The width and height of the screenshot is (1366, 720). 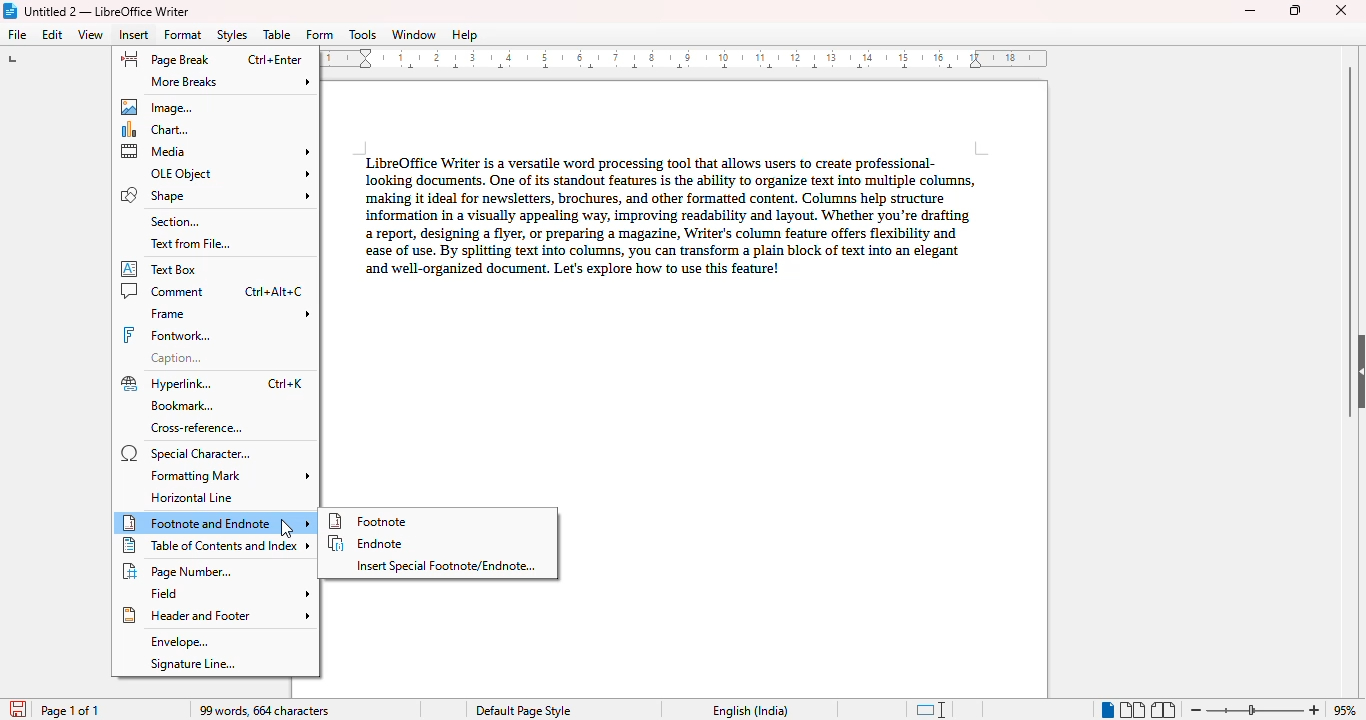 What do you see at coordinates (1347, 709) in the screenshot?
I see `95% (current zoom level)` at bounding box center [1347, 709].